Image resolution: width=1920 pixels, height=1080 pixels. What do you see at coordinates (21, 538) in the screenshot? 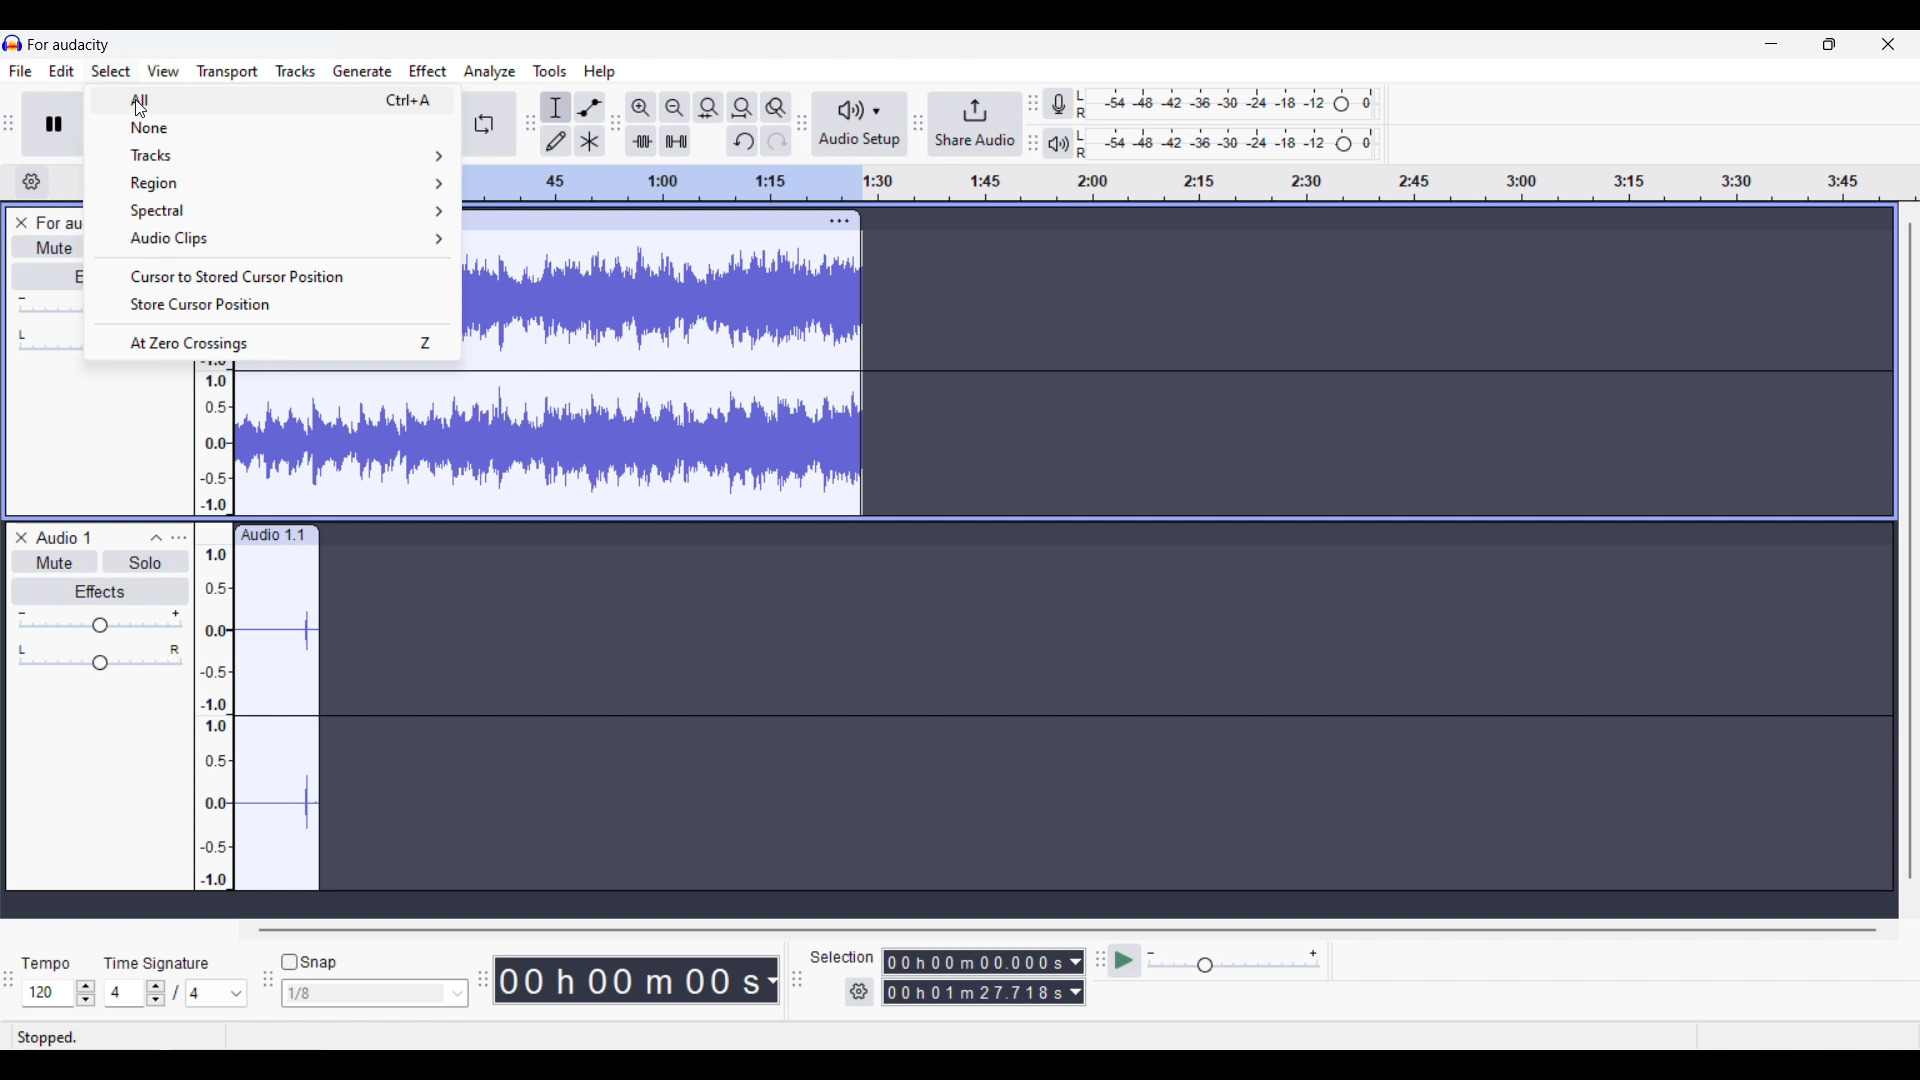
I see `remove track` at bounding box center [21, 538].